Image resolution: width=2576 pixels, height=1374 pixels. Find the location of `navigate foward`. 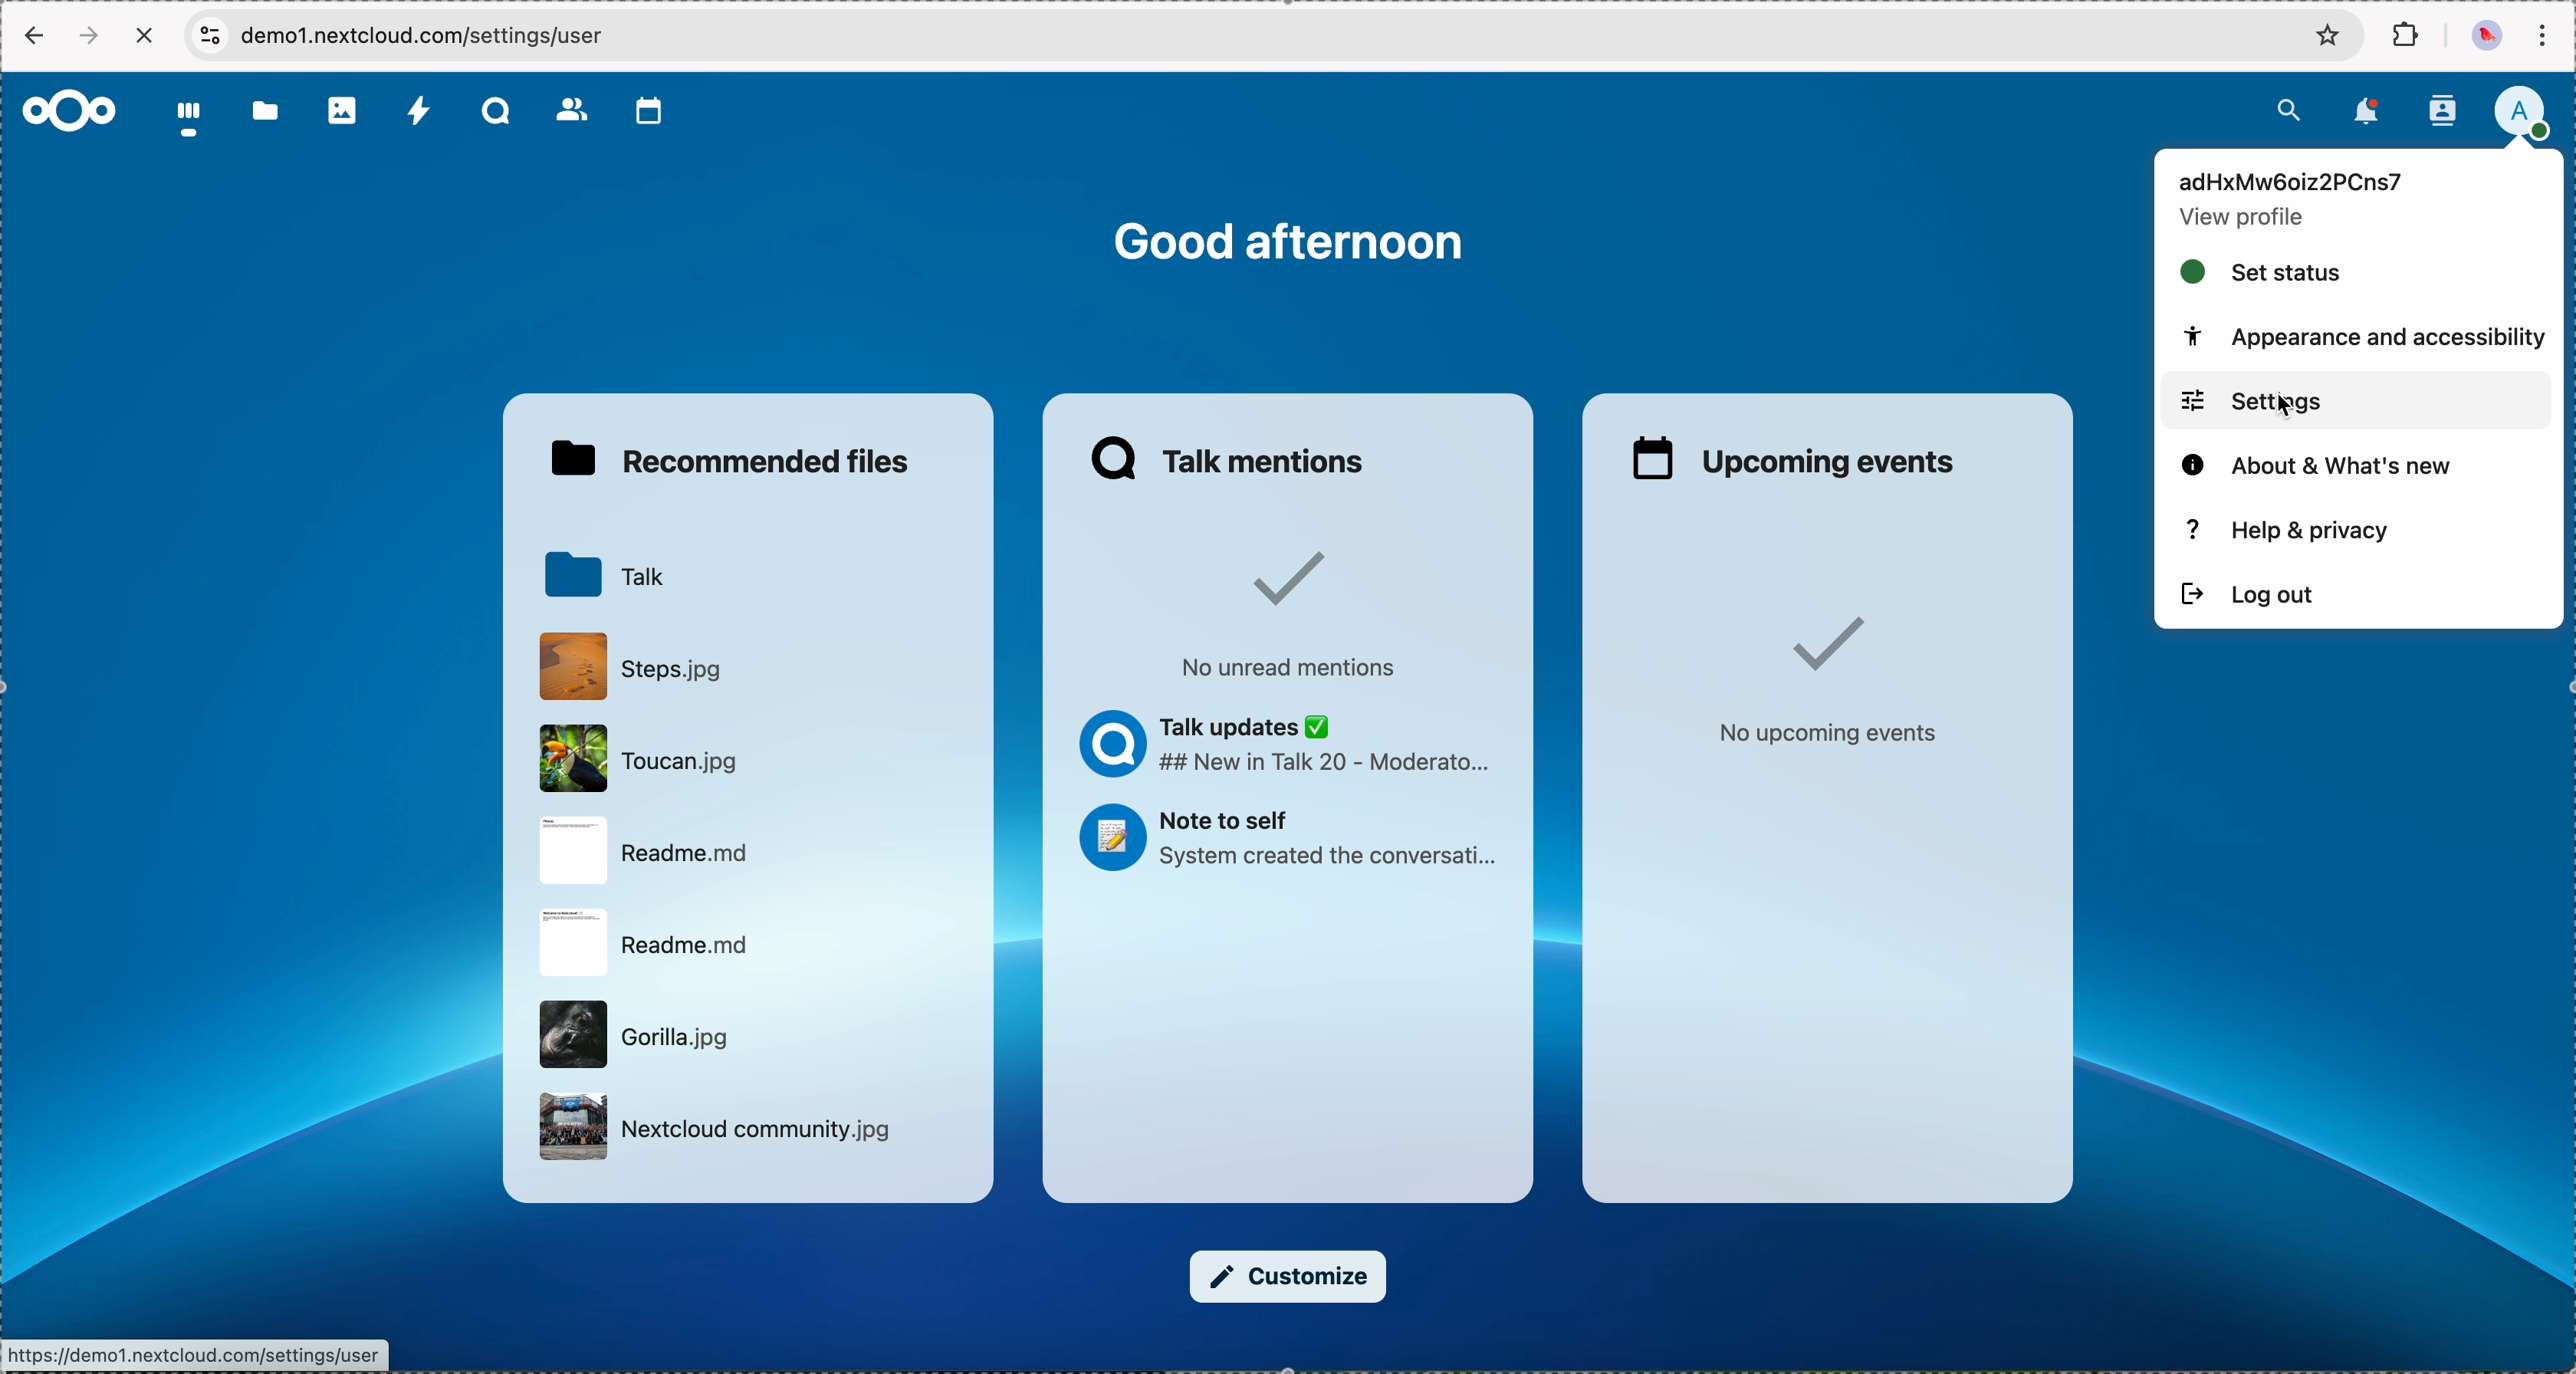

navigate foward is located at coordinates (92, 36).